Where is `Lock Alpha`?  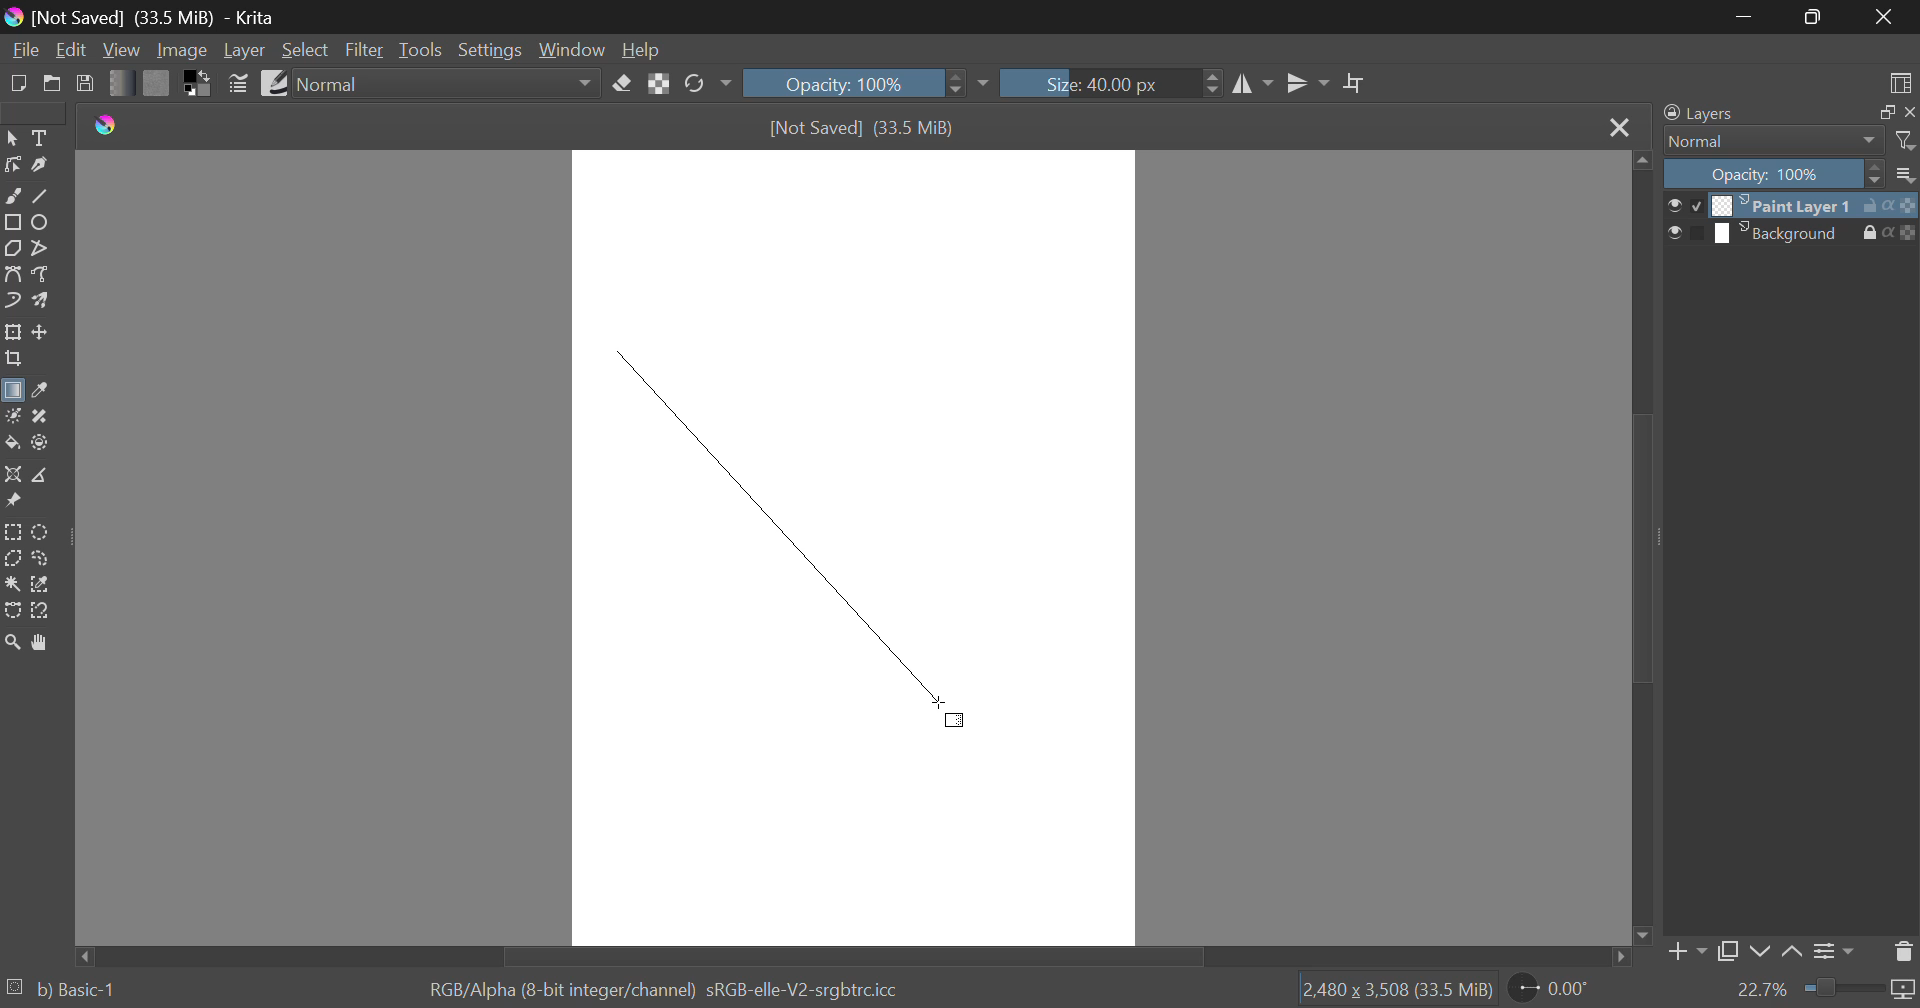 Lock Alpha is located at coordinates (658, 84).